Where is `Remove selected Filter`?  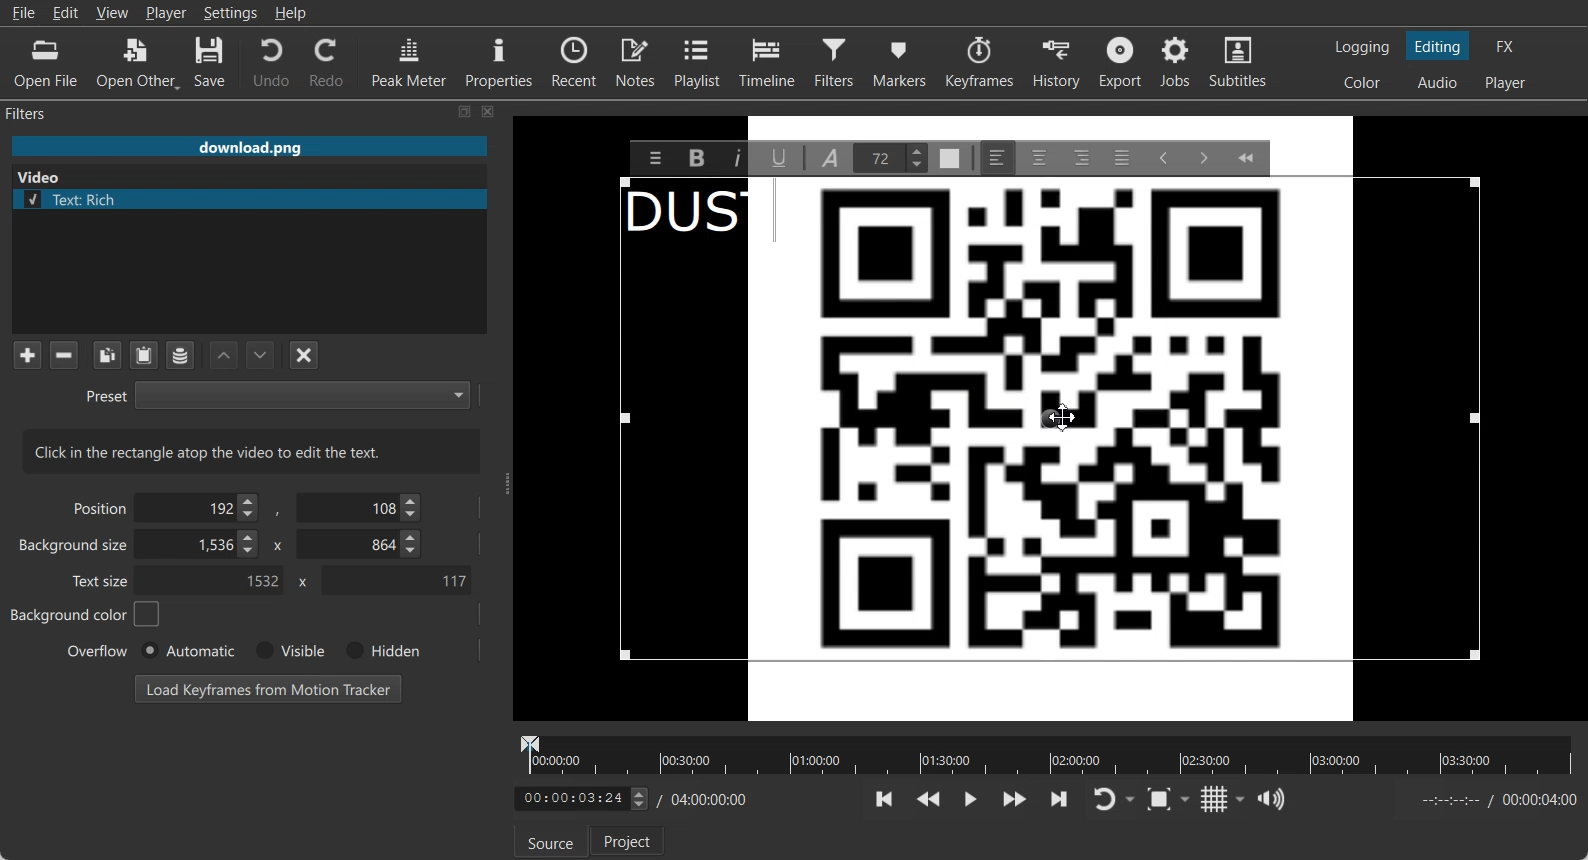
Remove selected Filter is located at coordinates (63, 354).